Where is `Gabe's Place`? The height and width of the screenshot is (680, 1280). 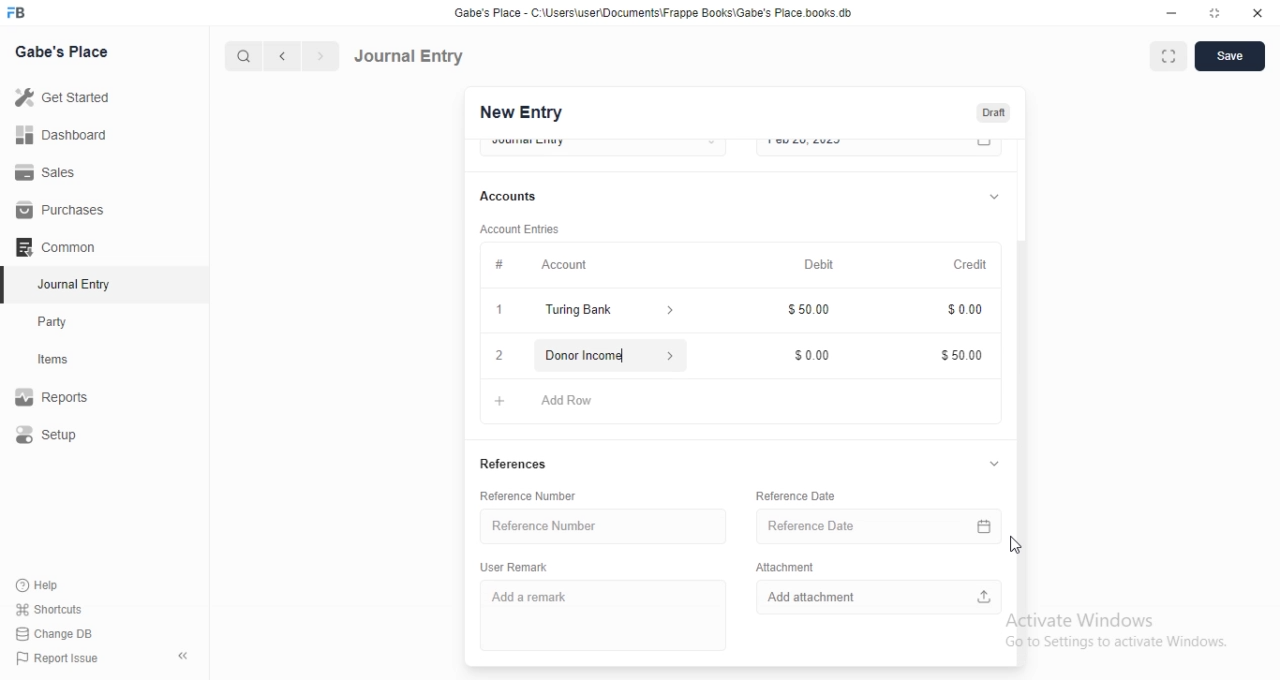 Gabe's Place is located at coordinates (62, 51).